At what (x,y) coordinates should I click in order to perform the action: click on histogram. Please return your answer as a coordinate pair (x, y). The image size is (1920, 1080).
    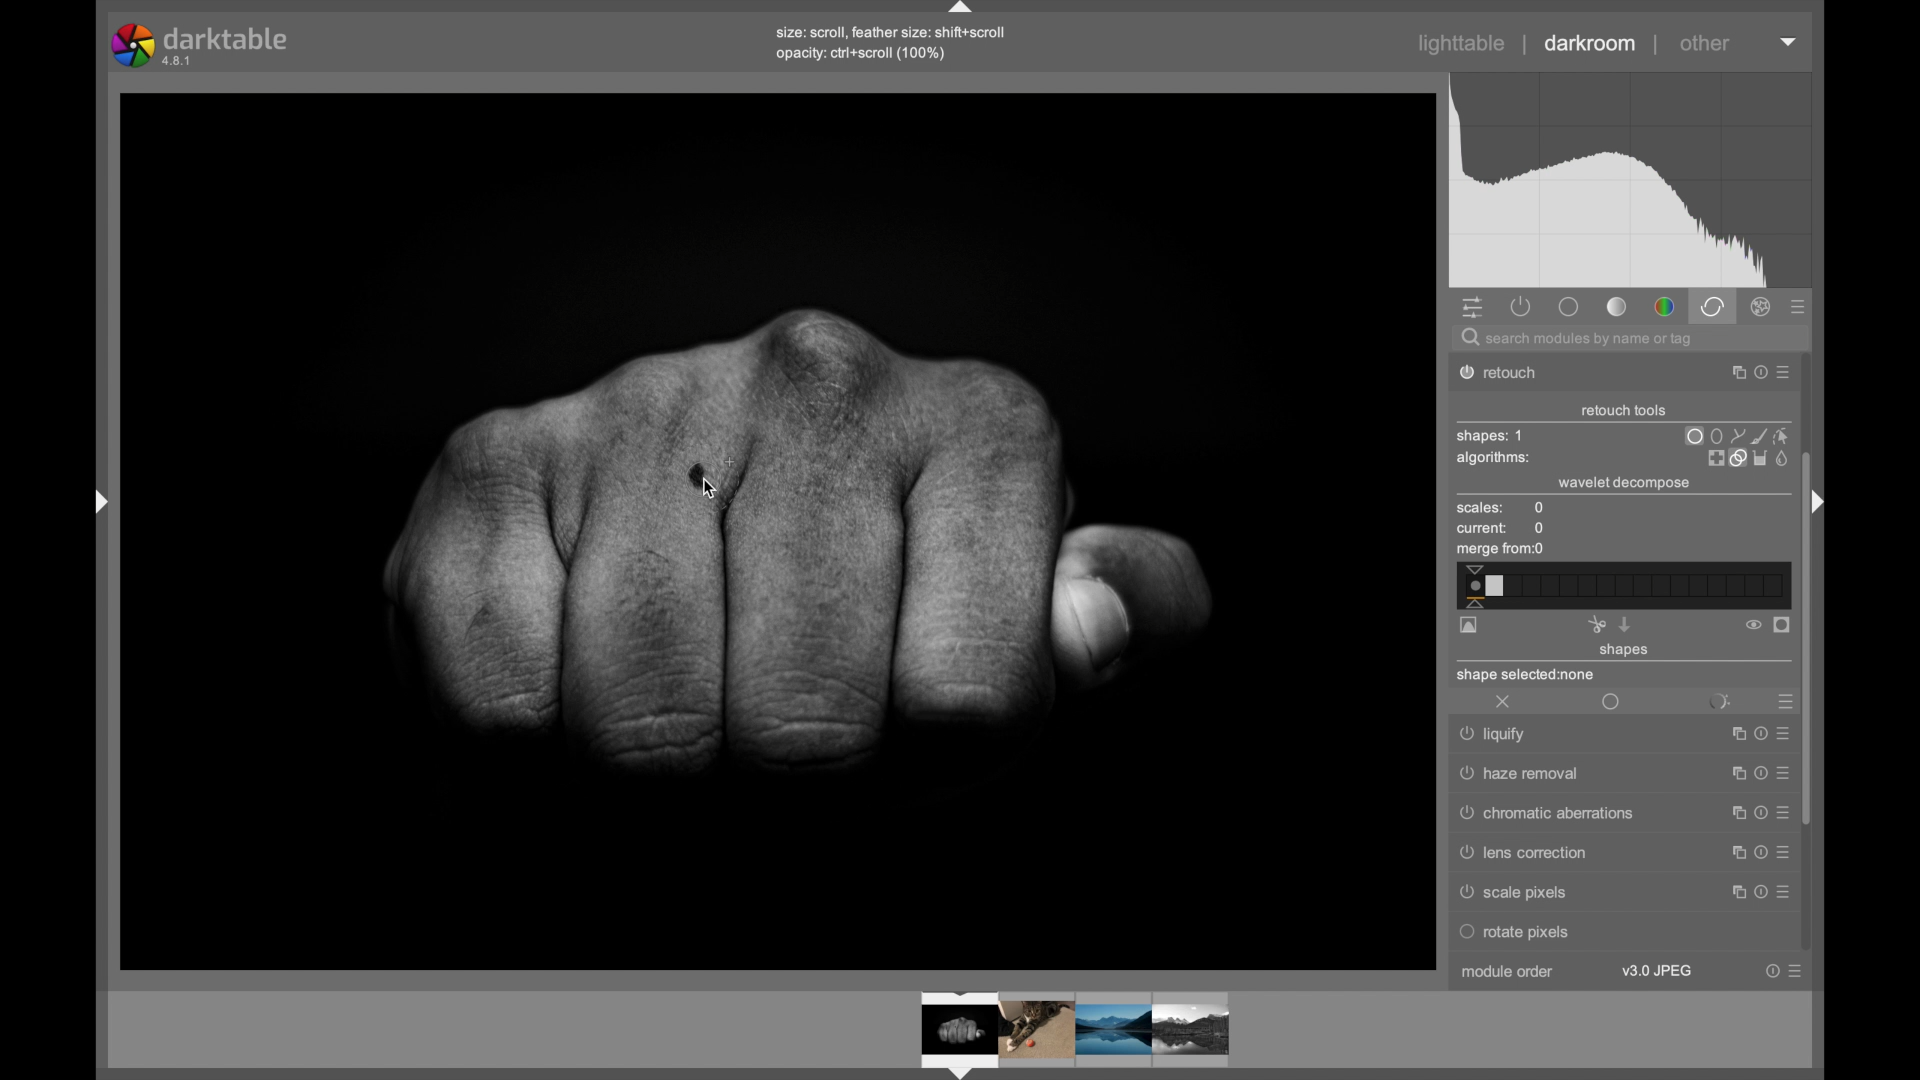
    Looking at the image, I should click on (1630, 181).